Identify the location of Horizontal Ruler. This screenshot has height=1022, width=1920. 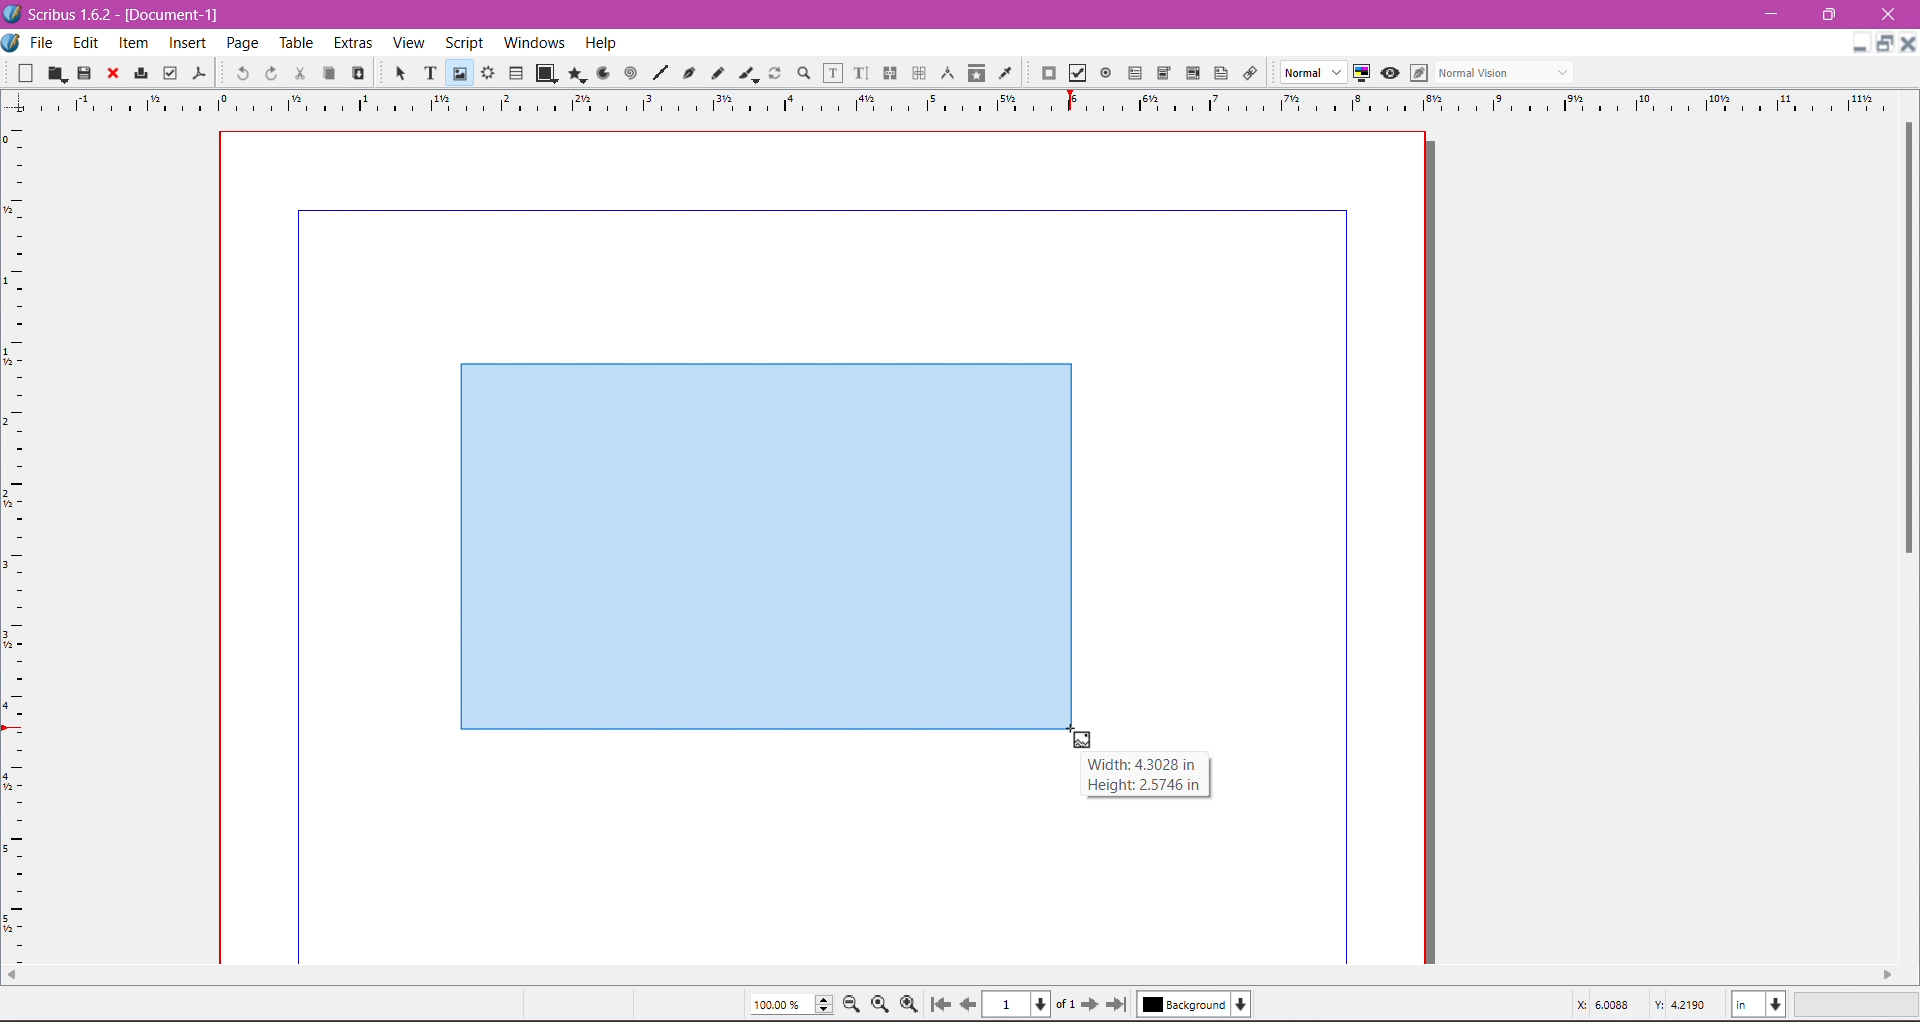
(961, 102).